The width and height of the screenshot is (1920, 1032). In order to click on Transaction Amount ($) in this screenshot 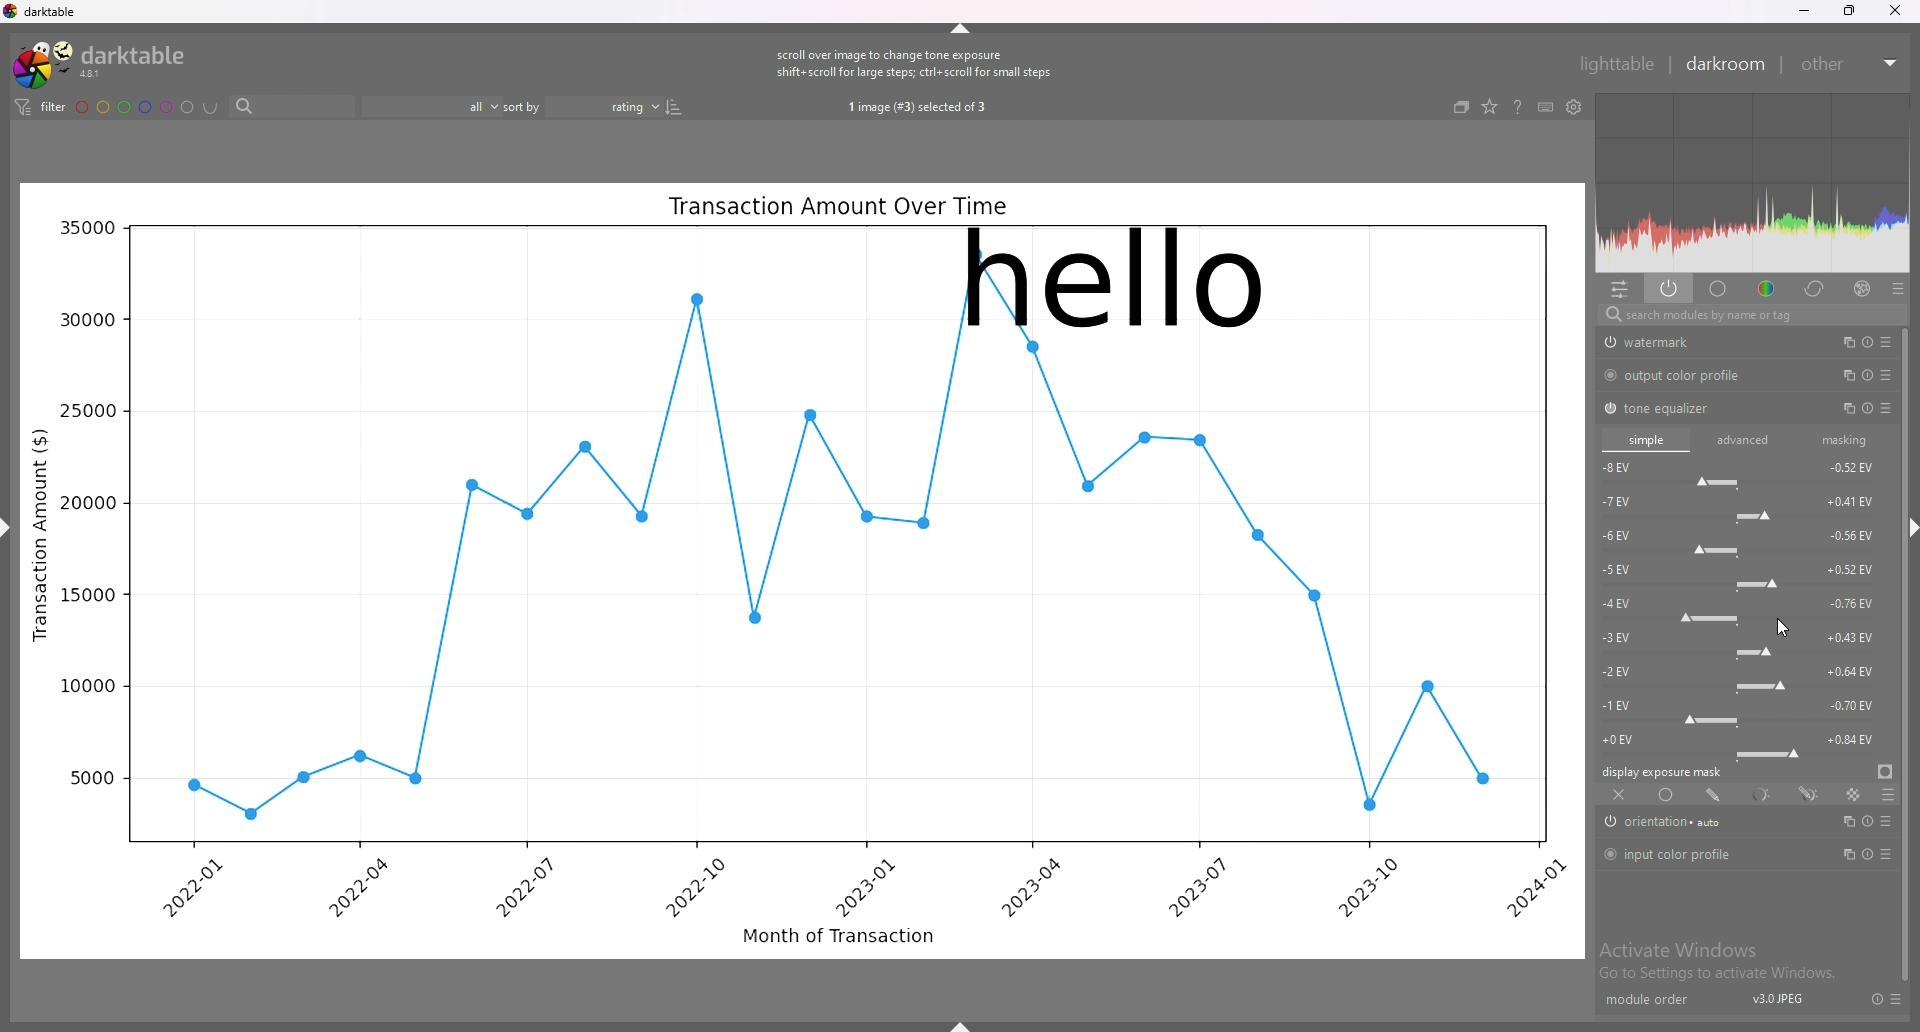, I will do `click(41, 533)`.